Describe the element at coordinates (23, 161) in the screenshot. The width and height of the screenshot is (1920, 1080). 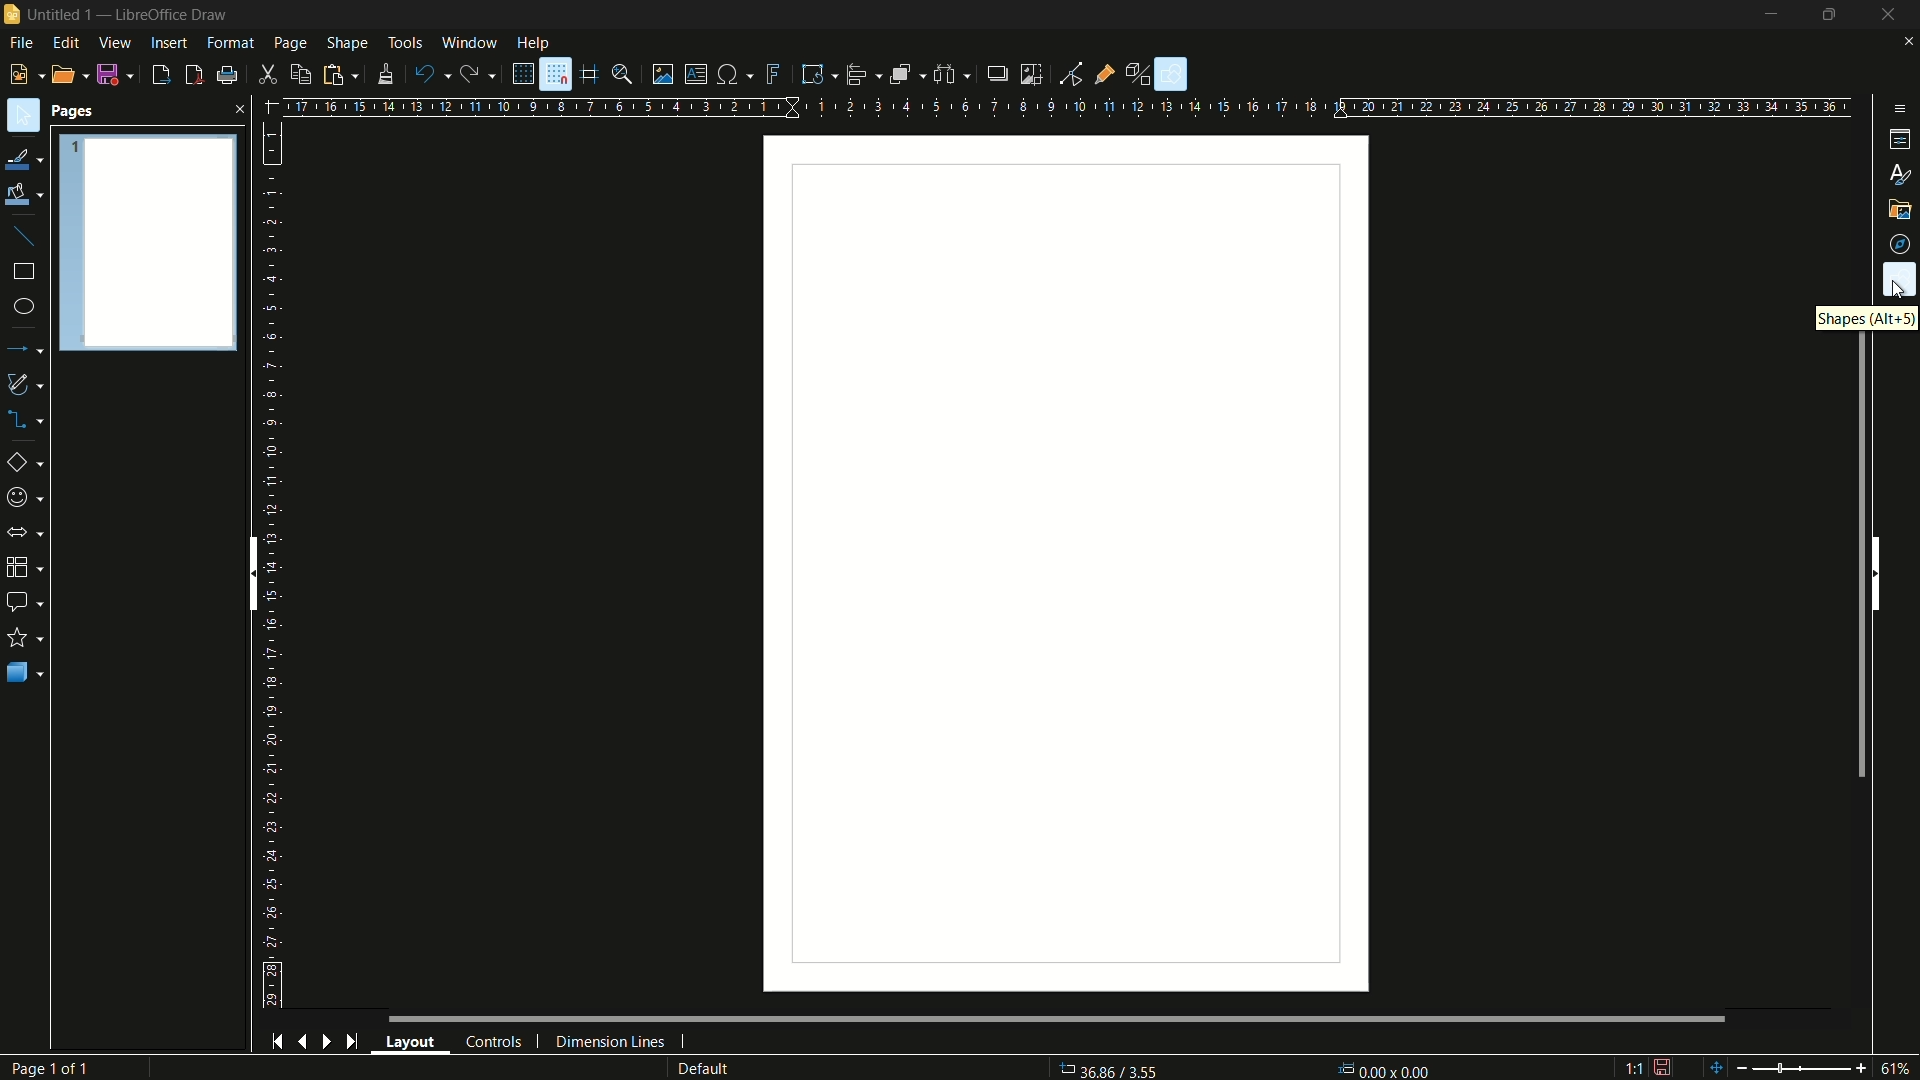
I see `line color` at that location.